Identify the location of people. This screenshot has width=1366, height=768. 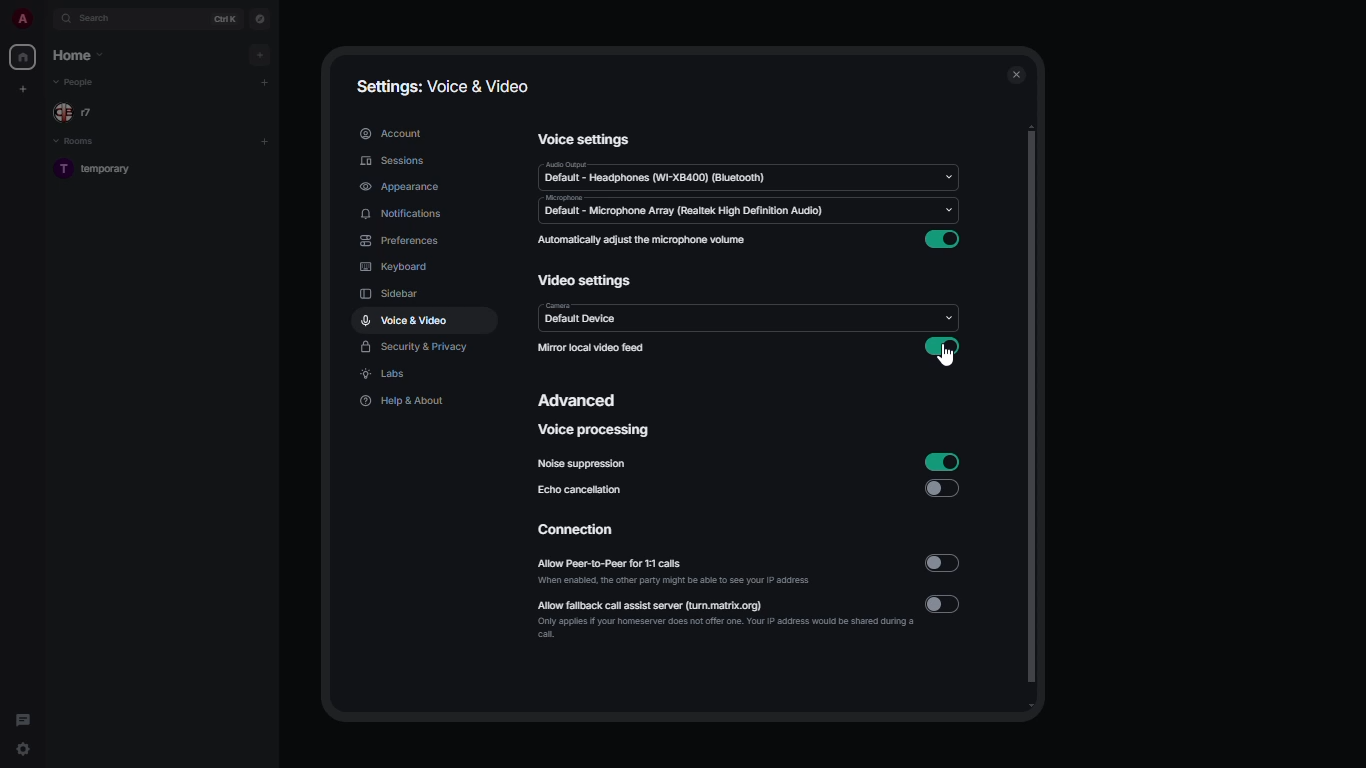
(77, 82).